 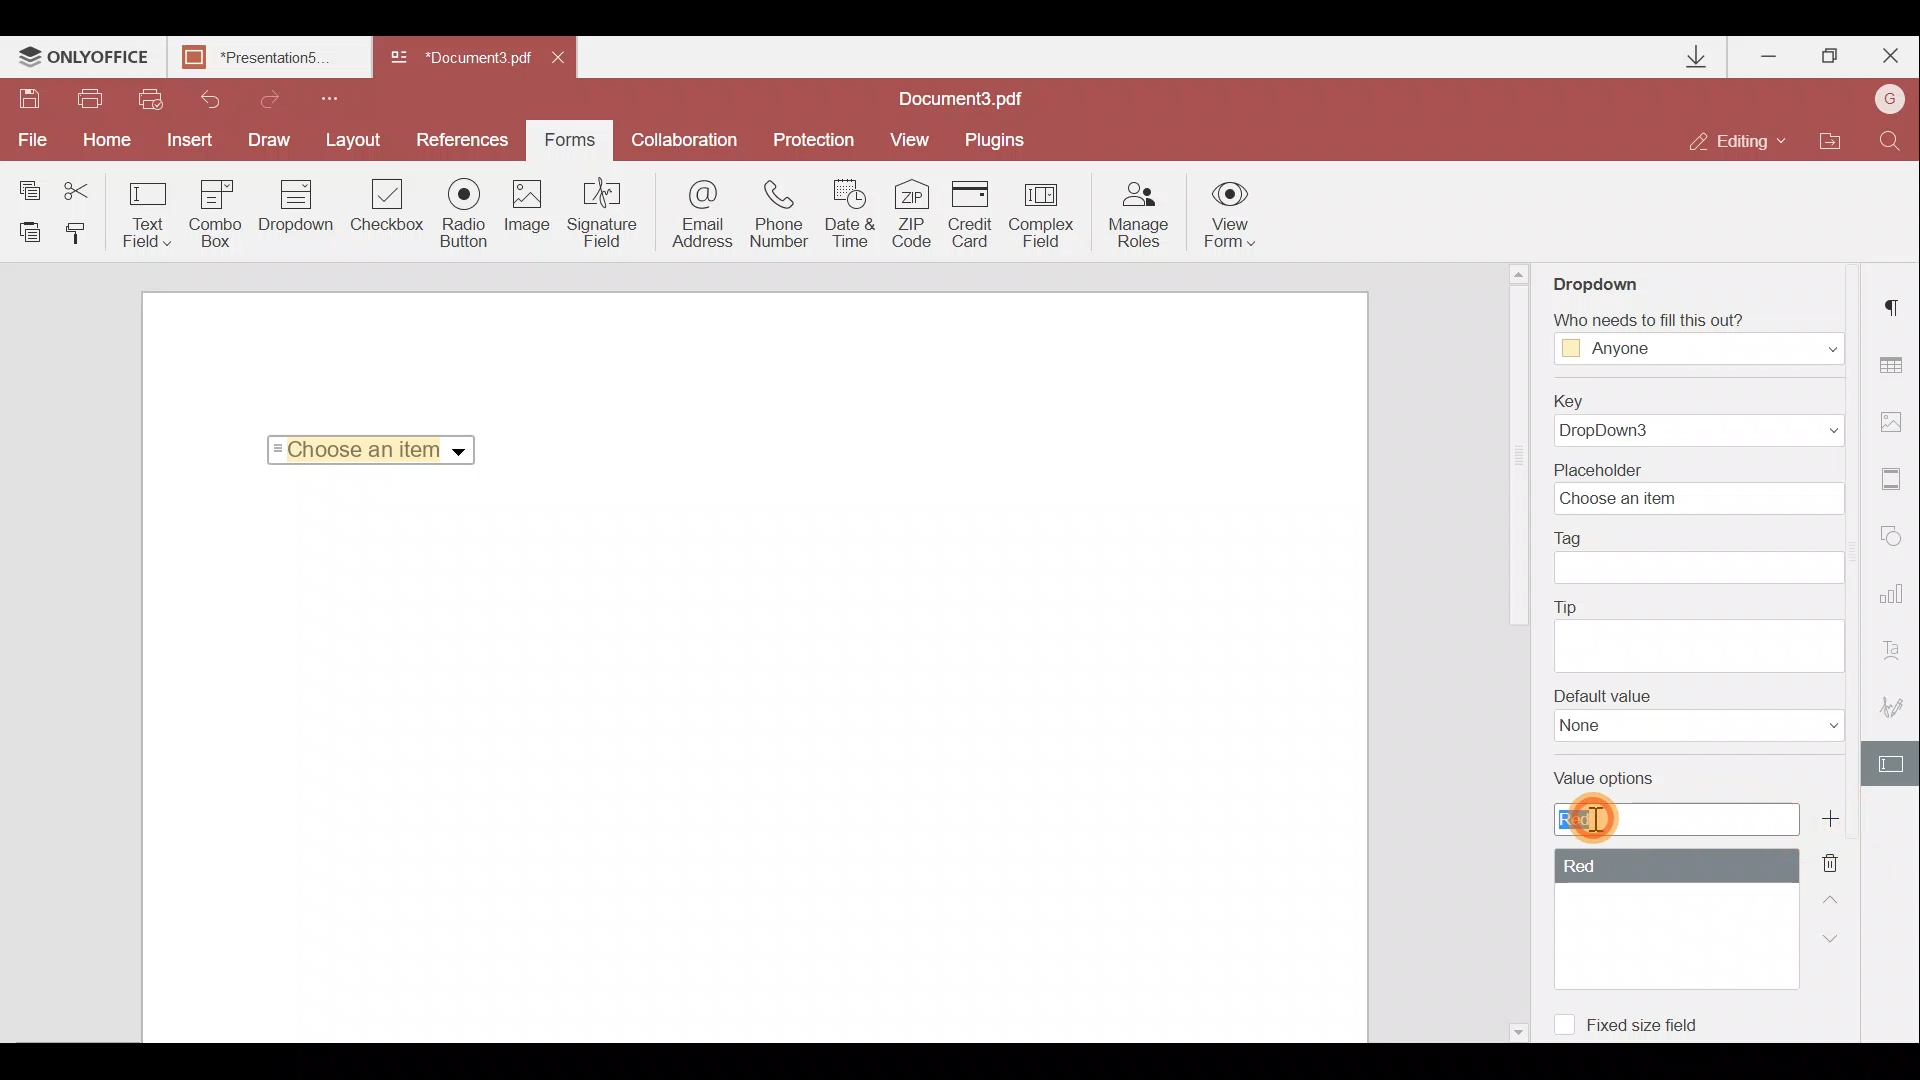 What do you see at coordinates (605, 217) in the screenshot?
I see `Signature field` at bounding box center [605, 217].